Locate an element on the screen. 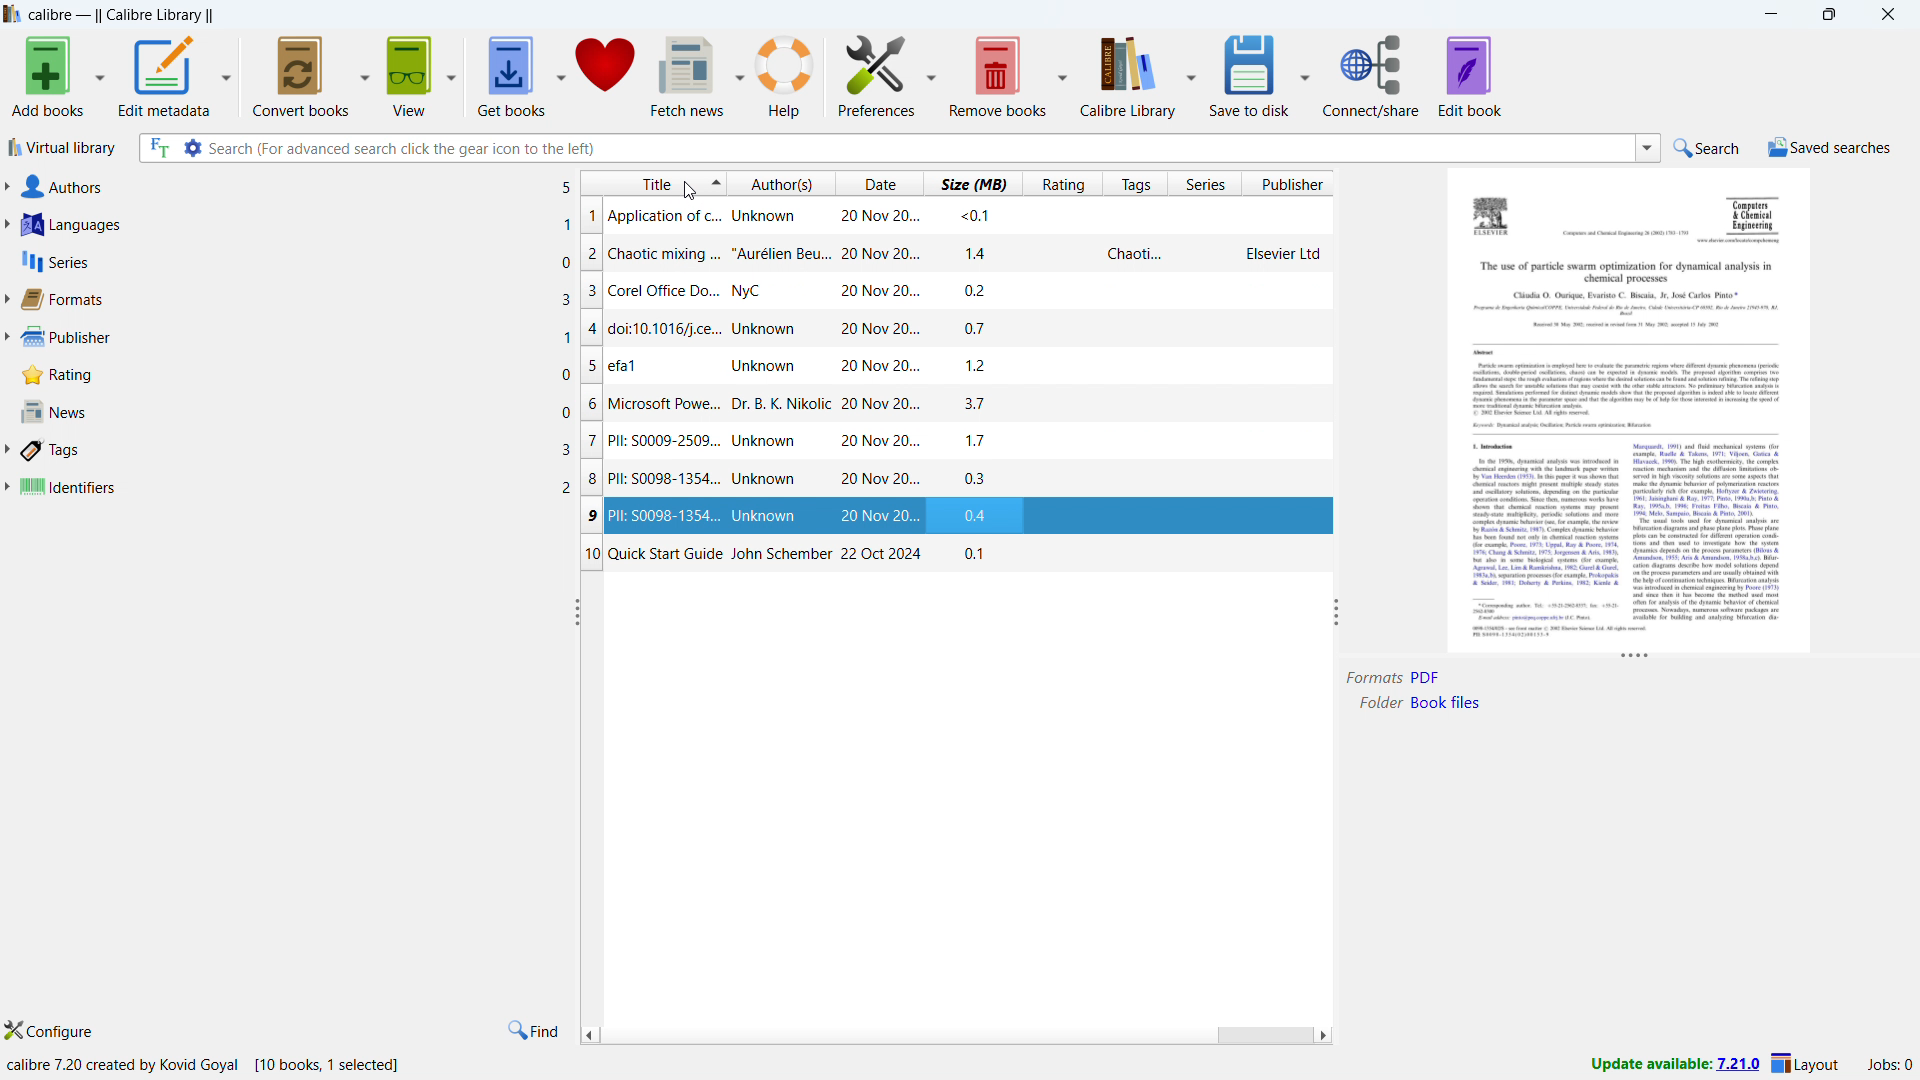  resize is located at coordinates (576, 613).